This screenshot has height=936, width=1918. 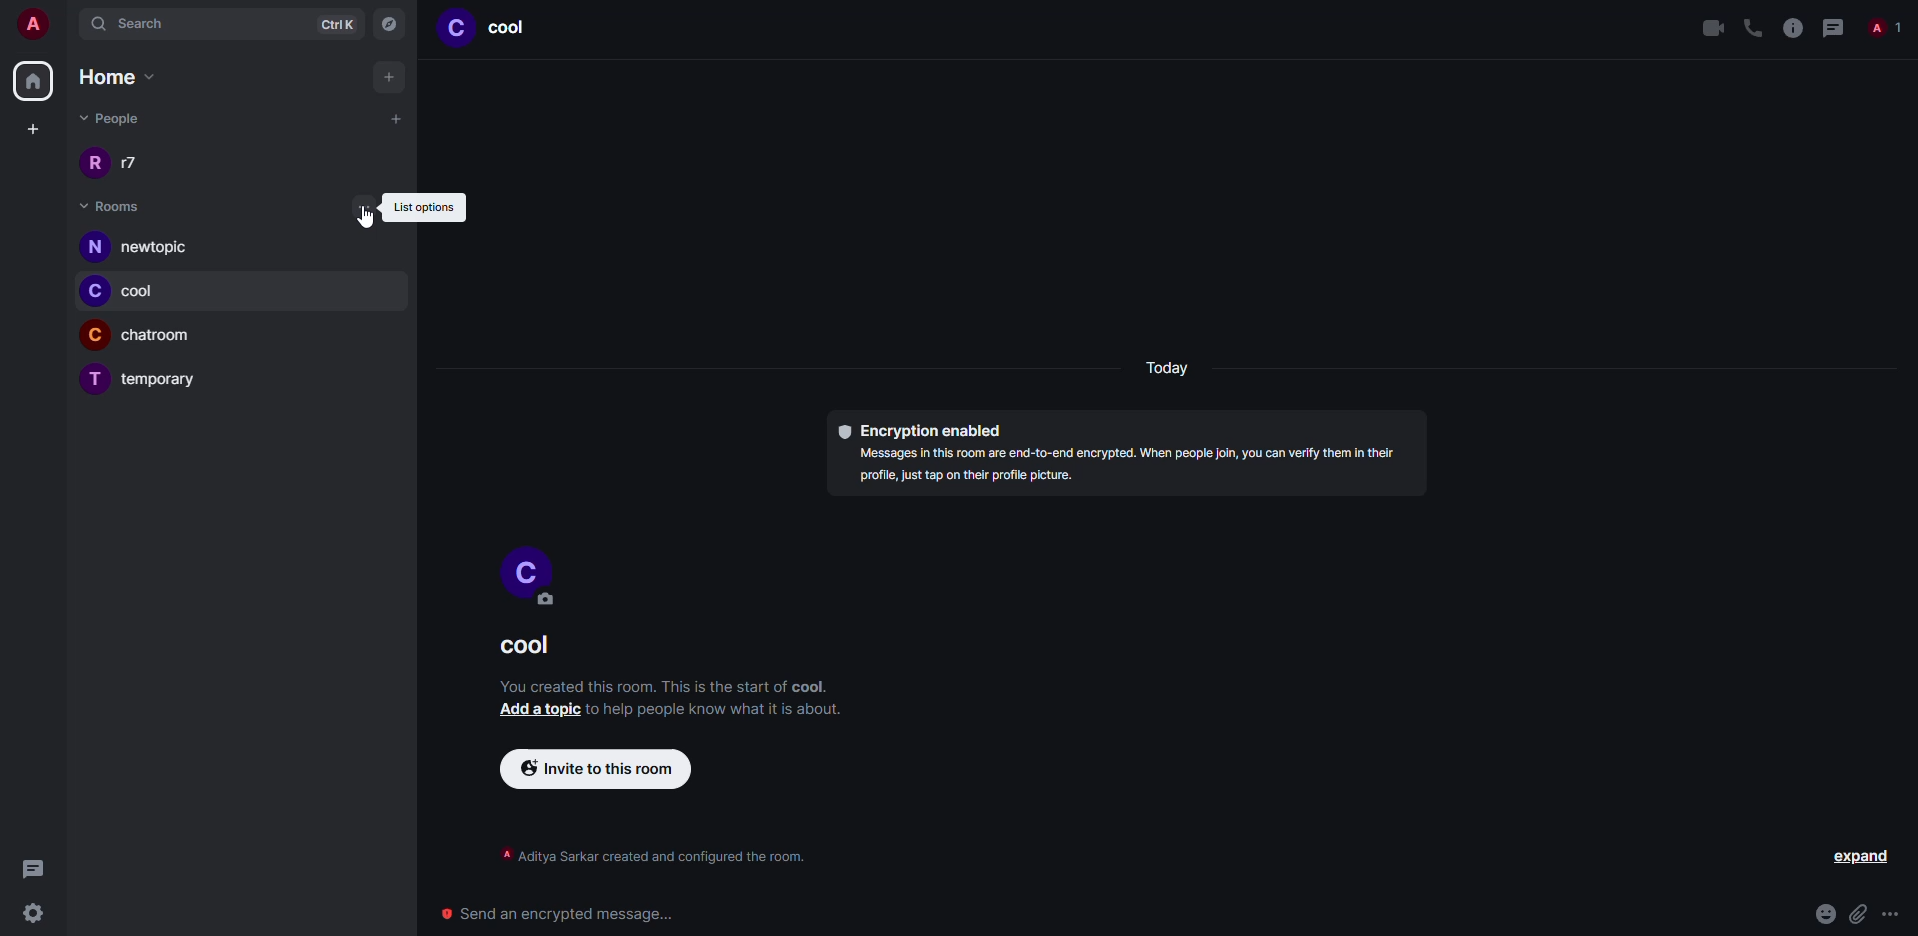 I want to click on voice call, so click(x=1752, y=27).